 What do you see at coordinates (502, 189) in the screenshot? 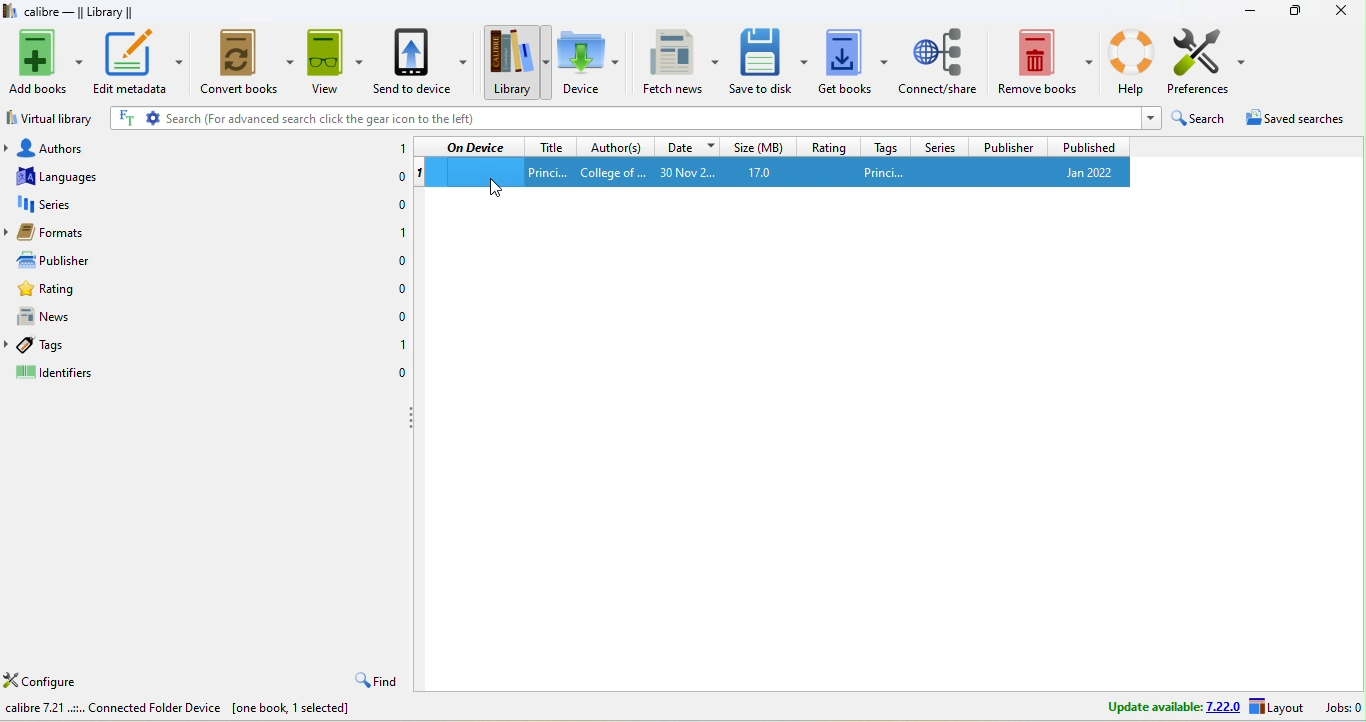
I see `cursor ` at bounding box center [502, 189].